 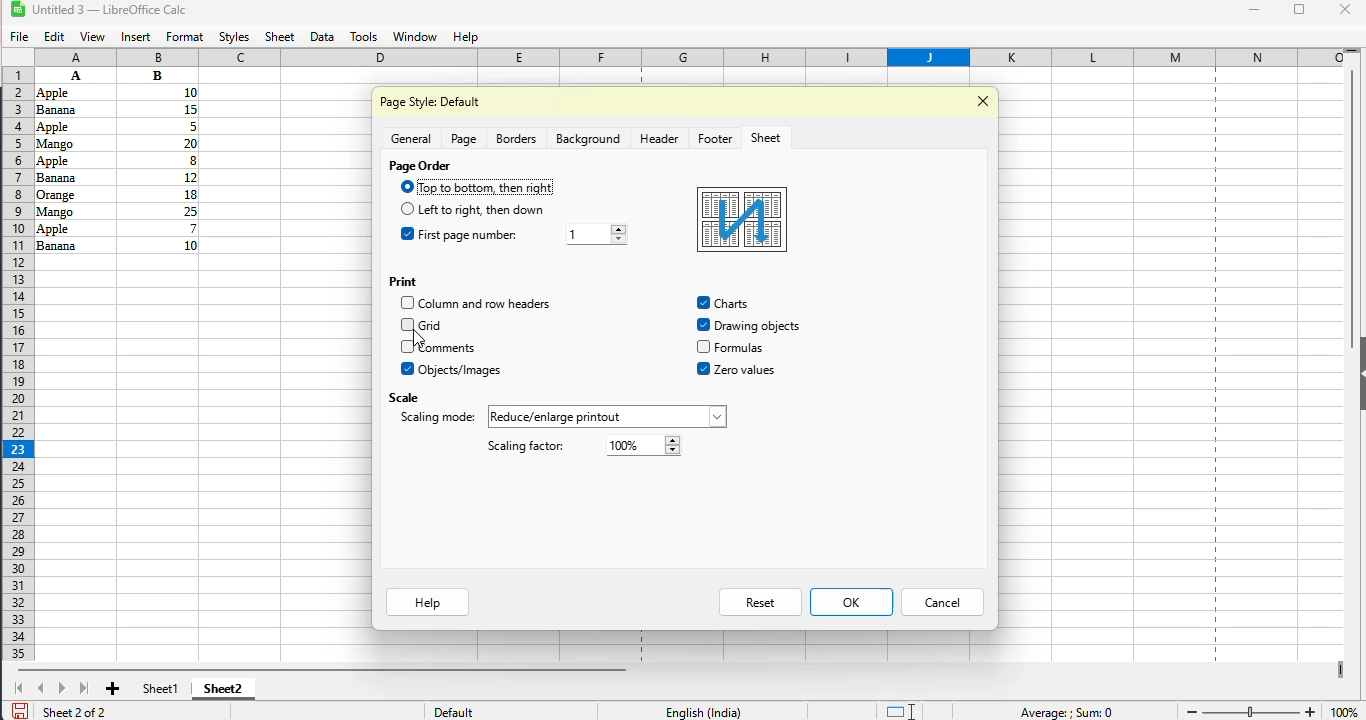 I want to click on , so click(x=158, y=142).